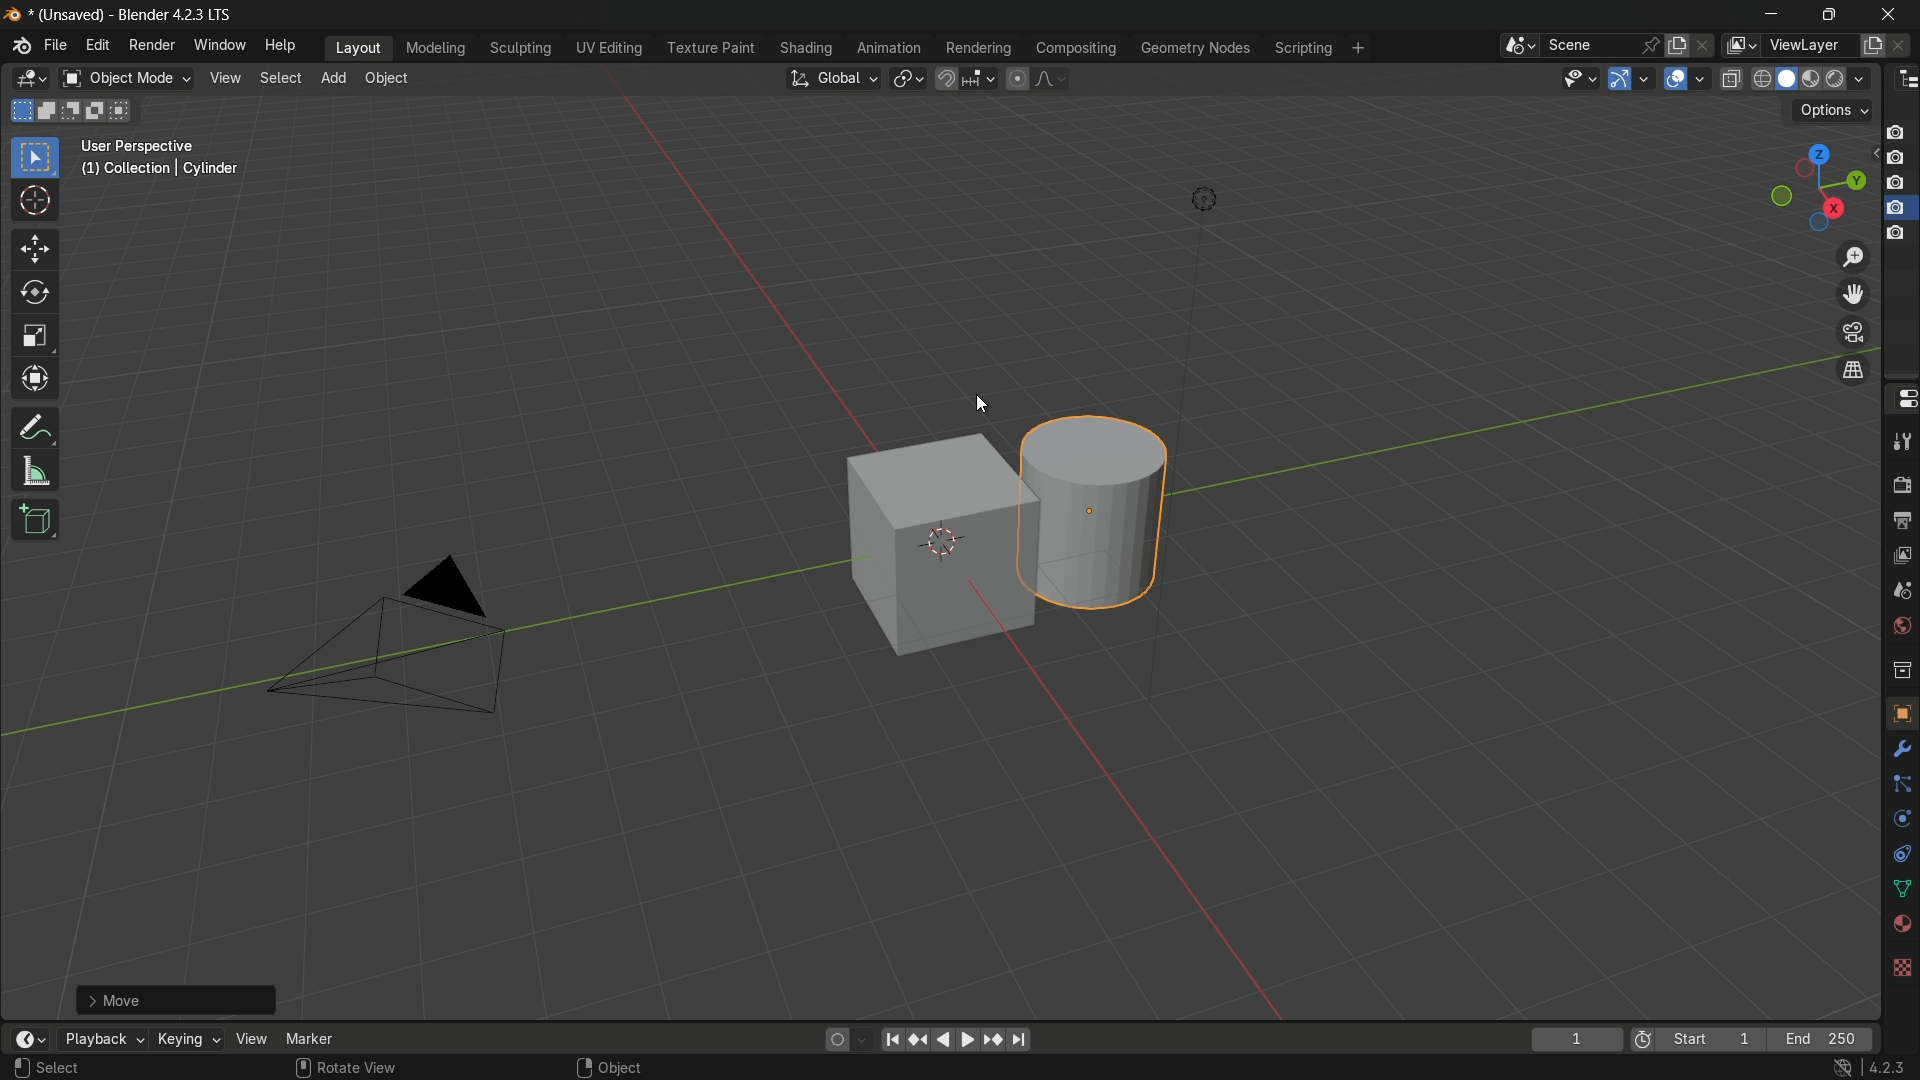  What do you see at coordinates (983, 404) in the screenshot?
I see `cursor` at bounding box center [983, 404].